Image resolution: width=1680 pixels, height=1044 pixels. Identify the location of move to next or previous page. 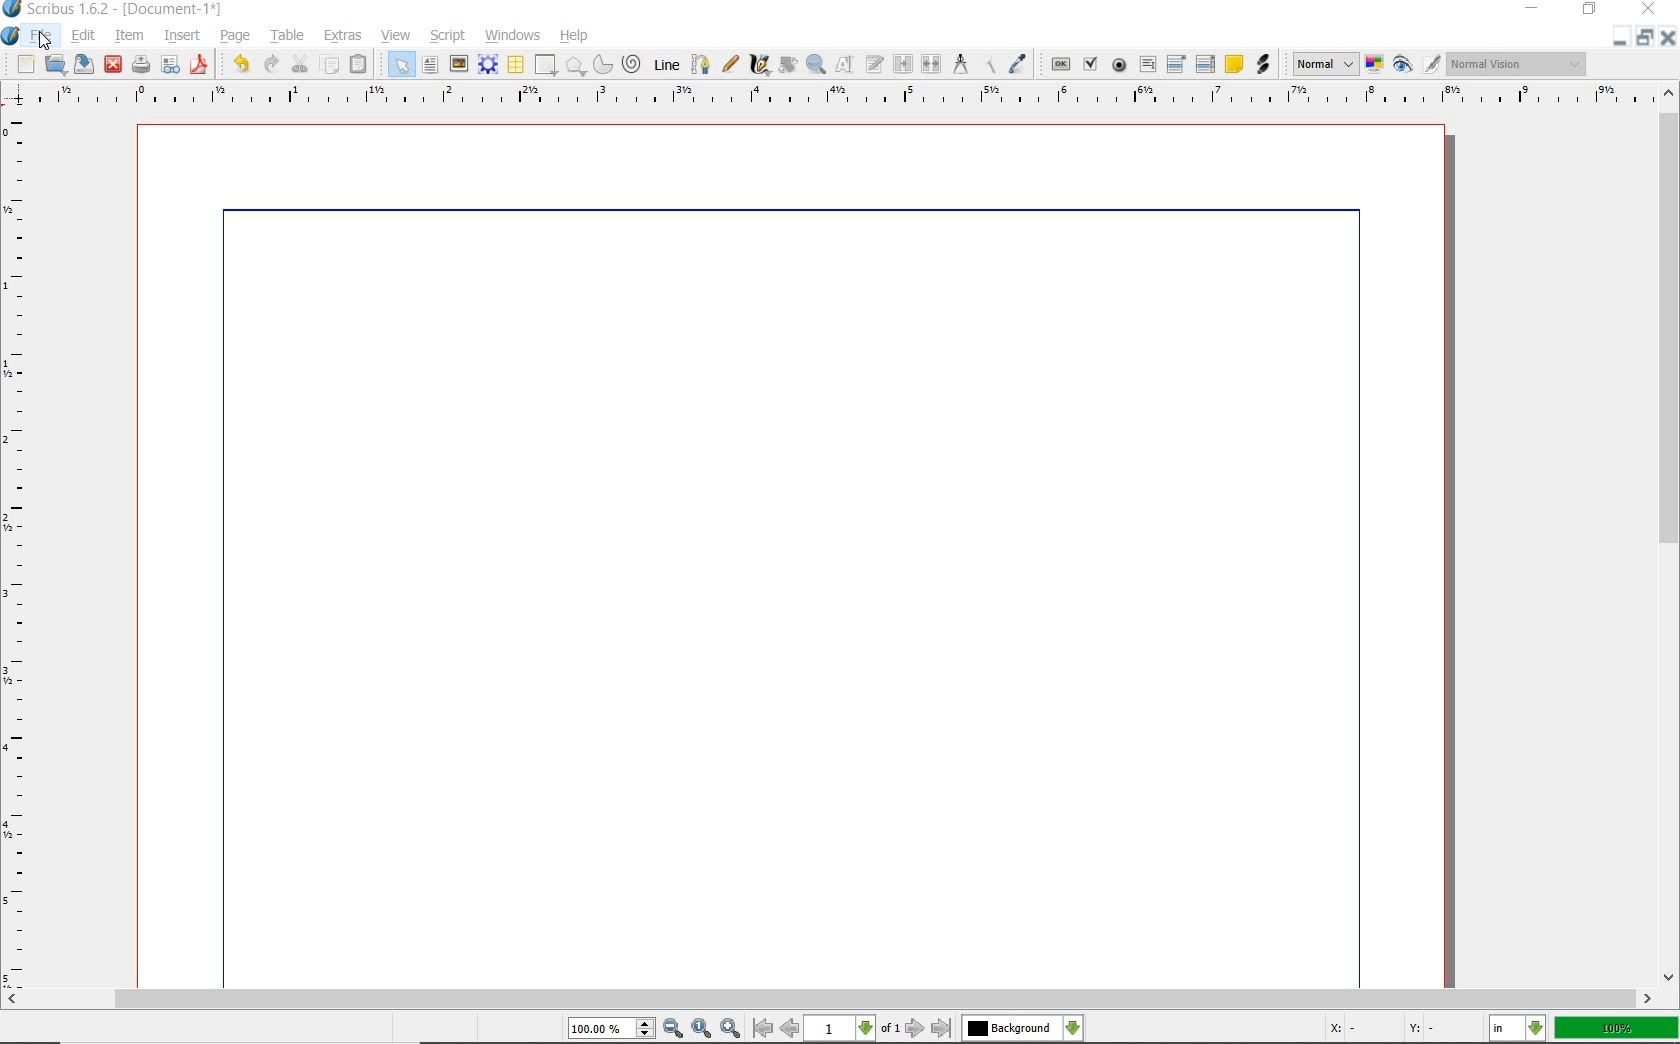
(854, 1029).